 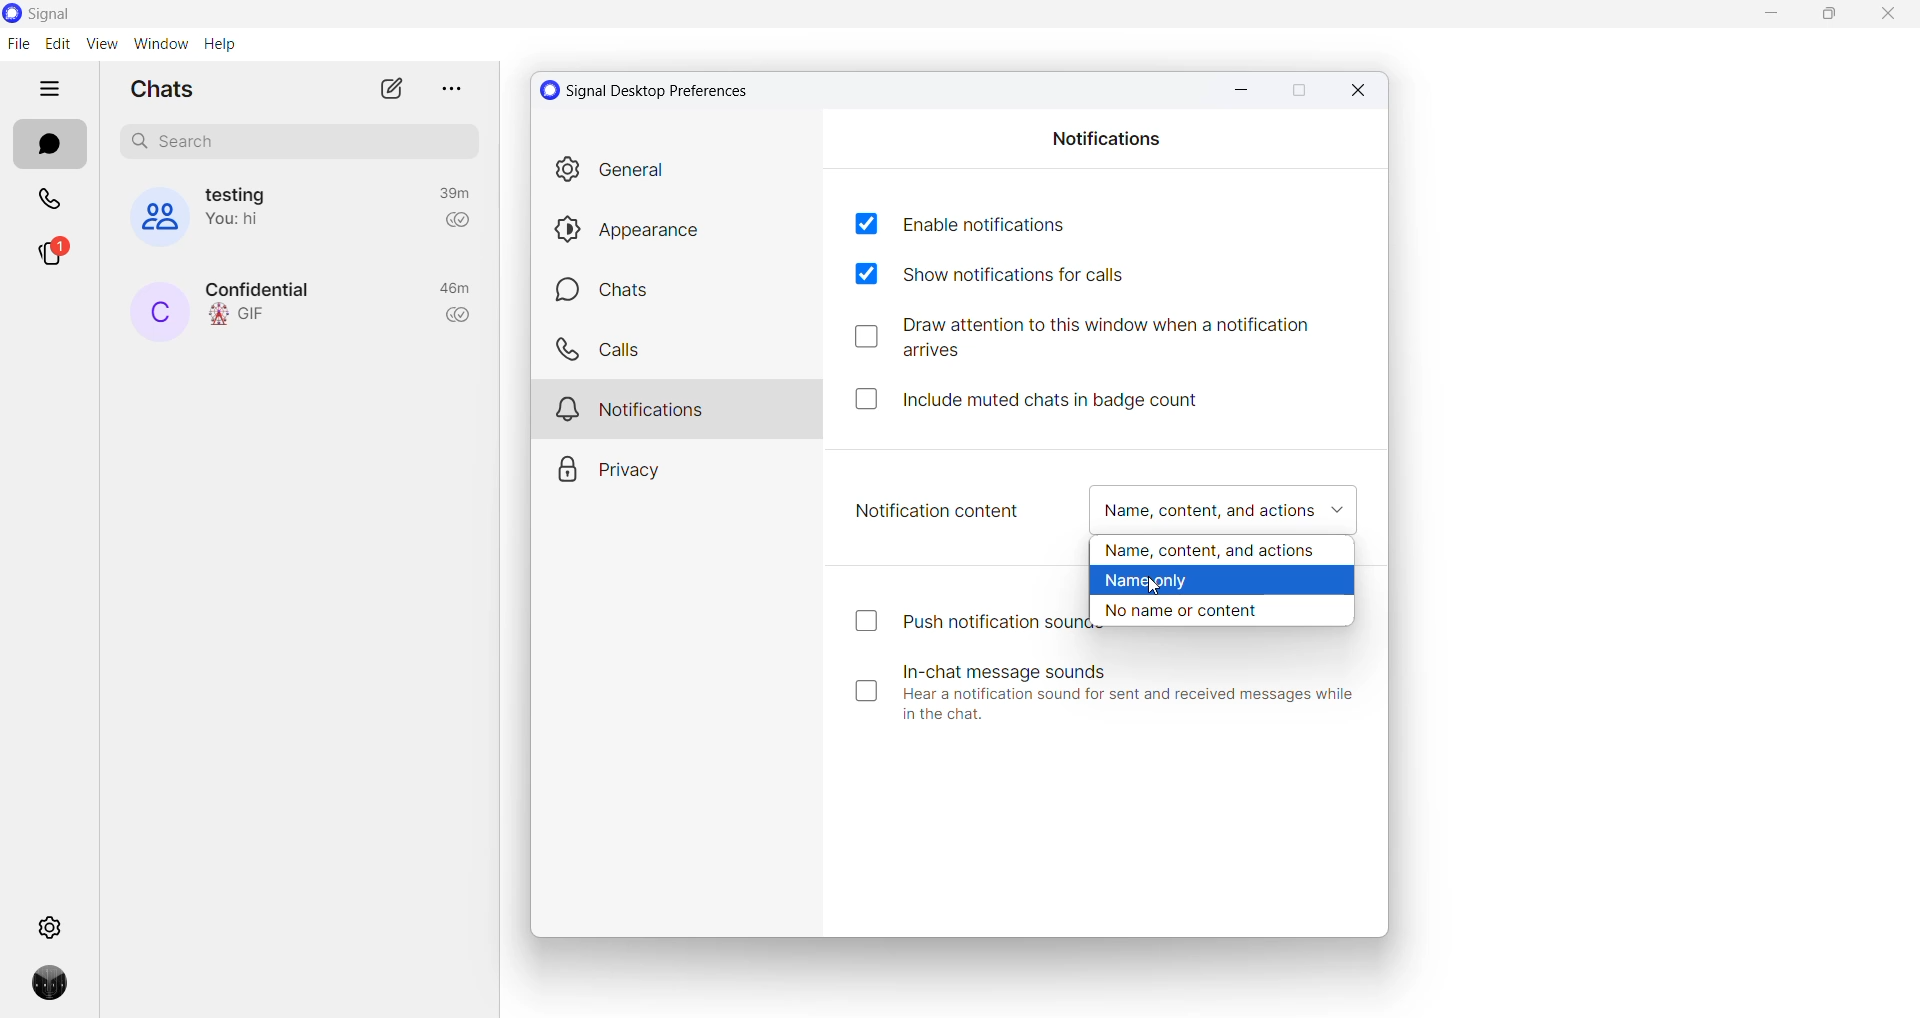 I want to click on notification, so click(x=681, y=405).